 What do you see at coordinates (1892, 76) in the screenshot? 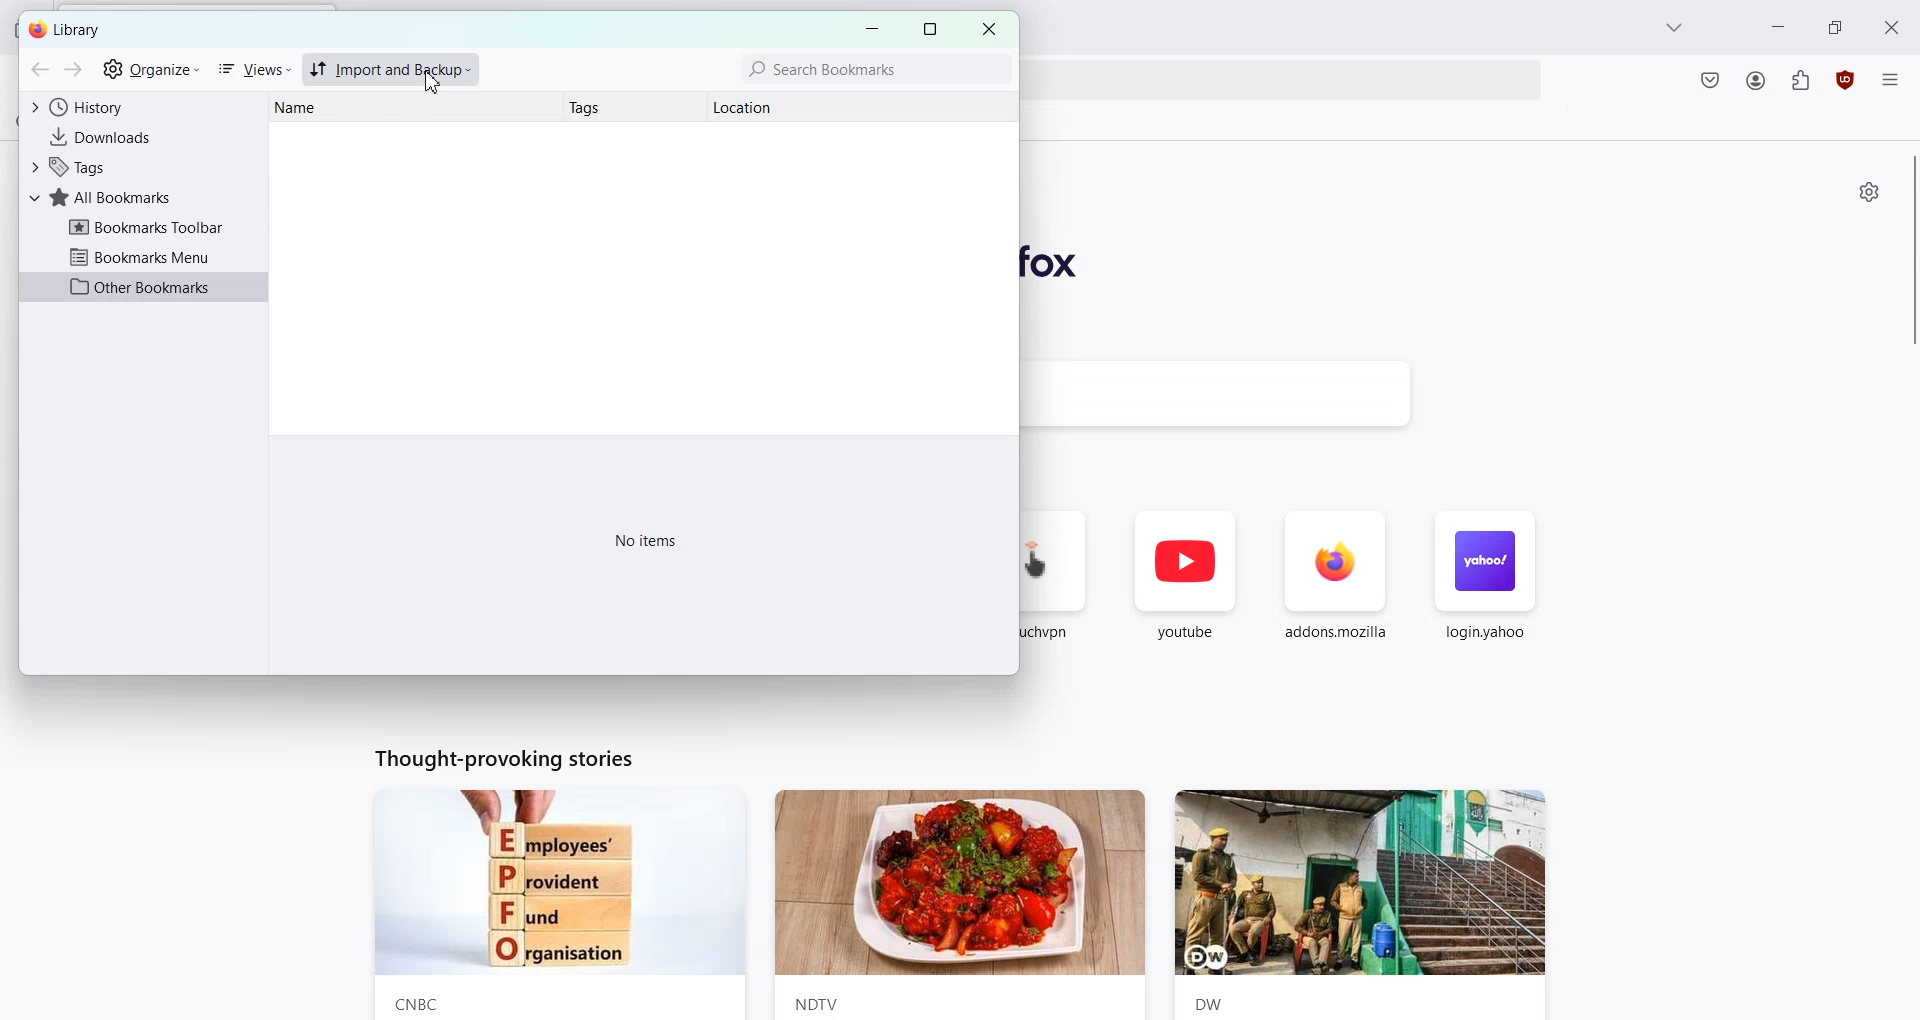
I see `Open application menu` at bounding box center [1892, 76].